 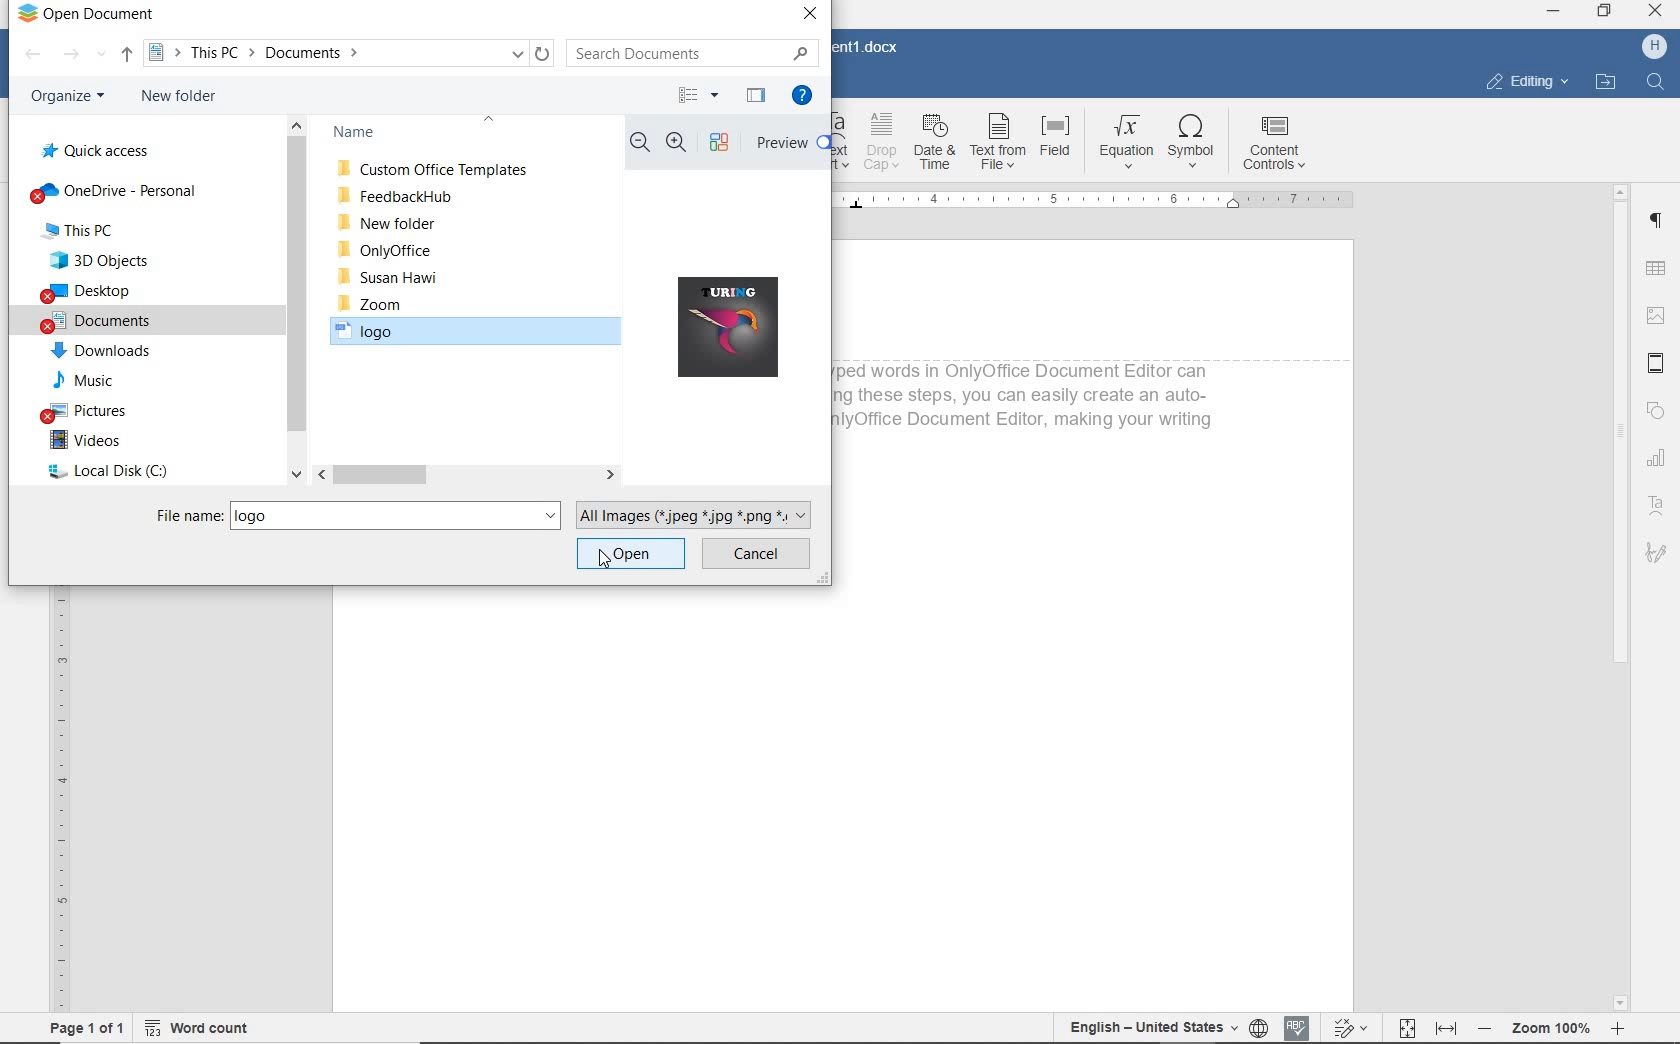 I want to click on FORWARD, so click(x=83, y=54).